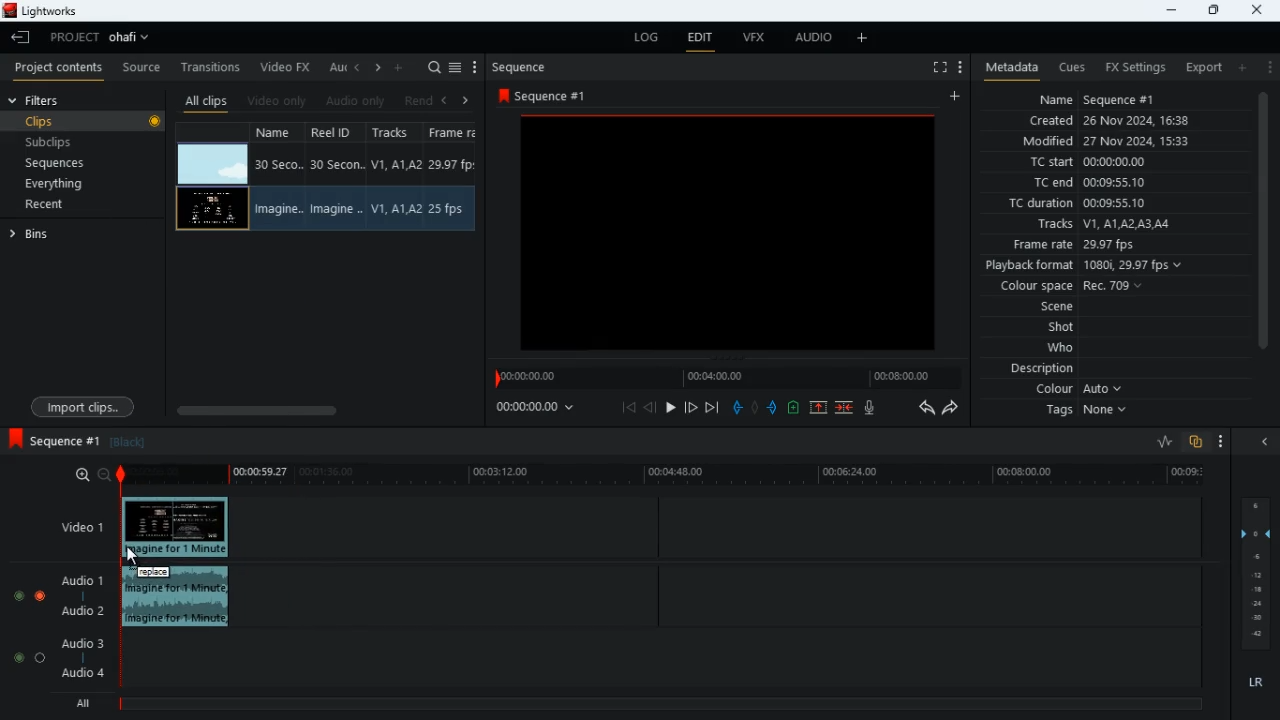  Describe the element at coordinates (334, 135) in the screenshot. I see `reel id` at that location.